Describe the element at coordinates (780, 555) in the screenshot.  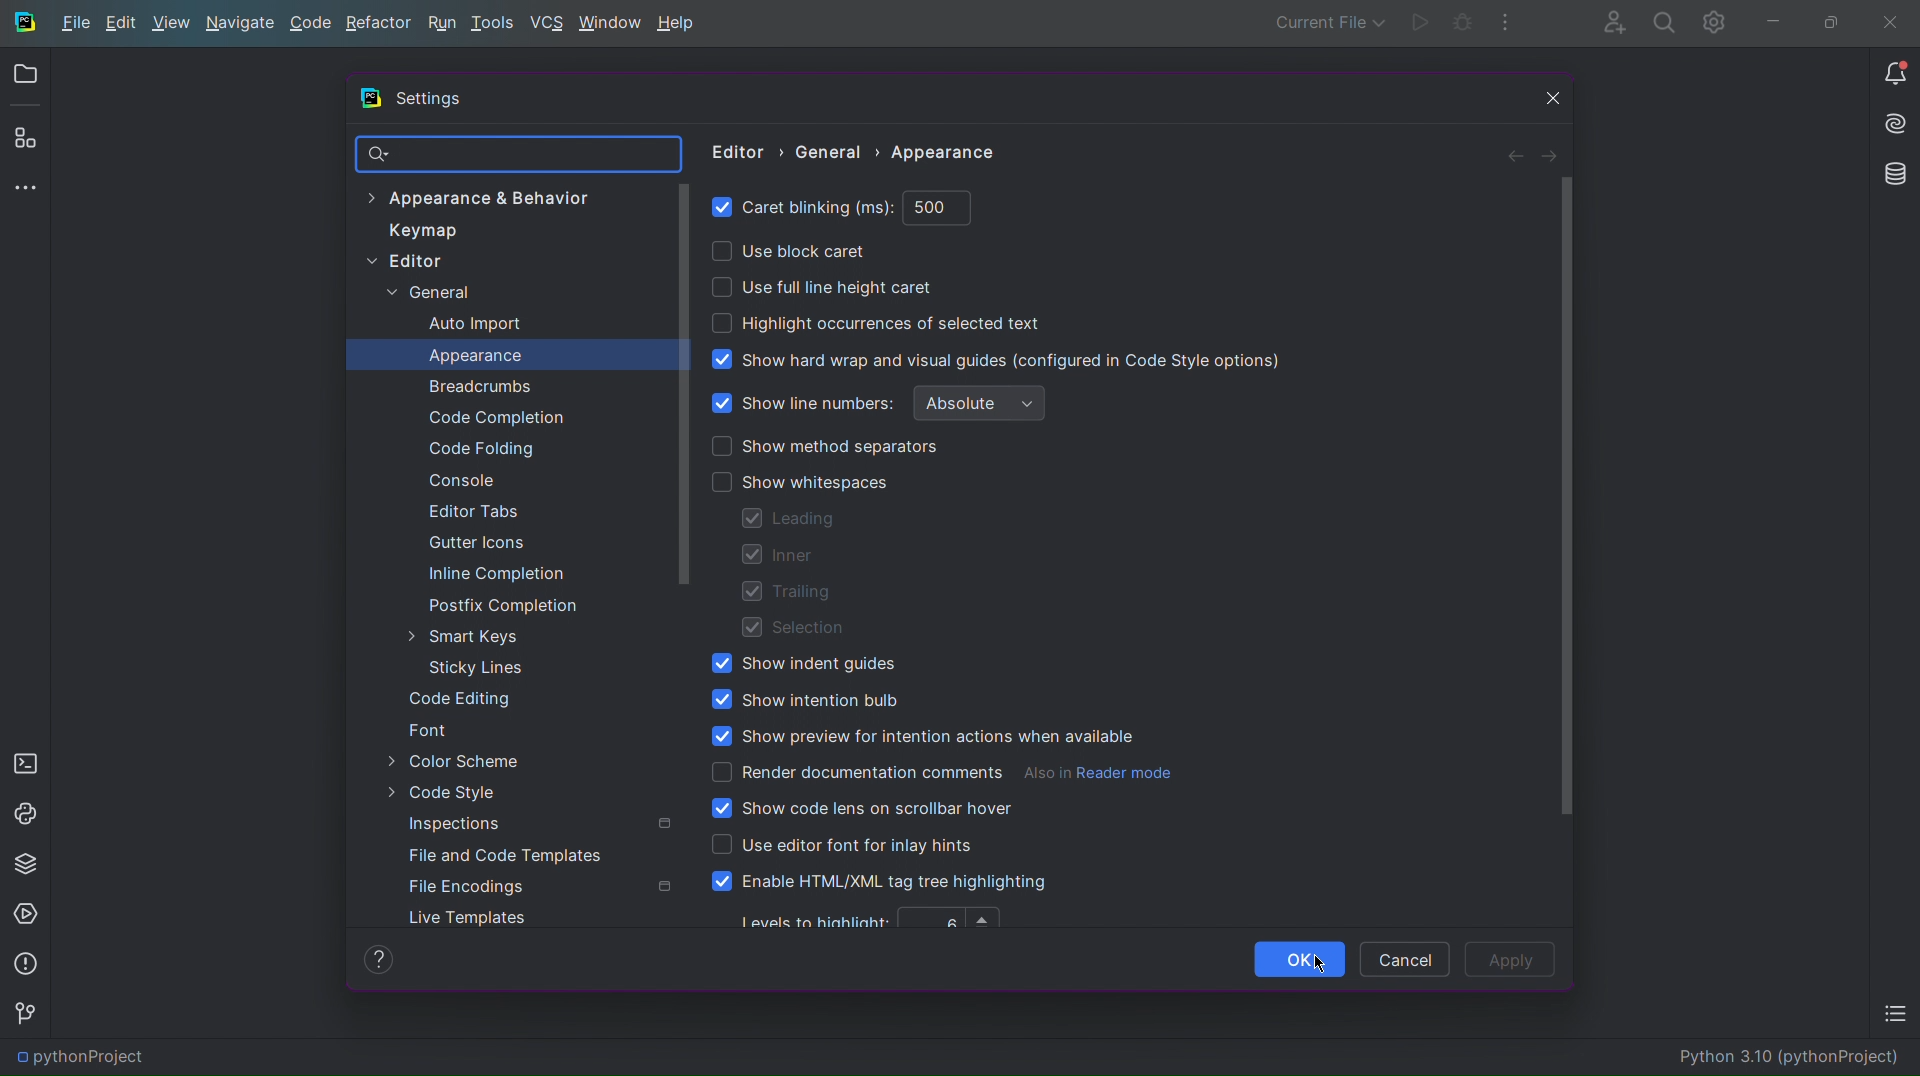
I see `Inner` at that location.